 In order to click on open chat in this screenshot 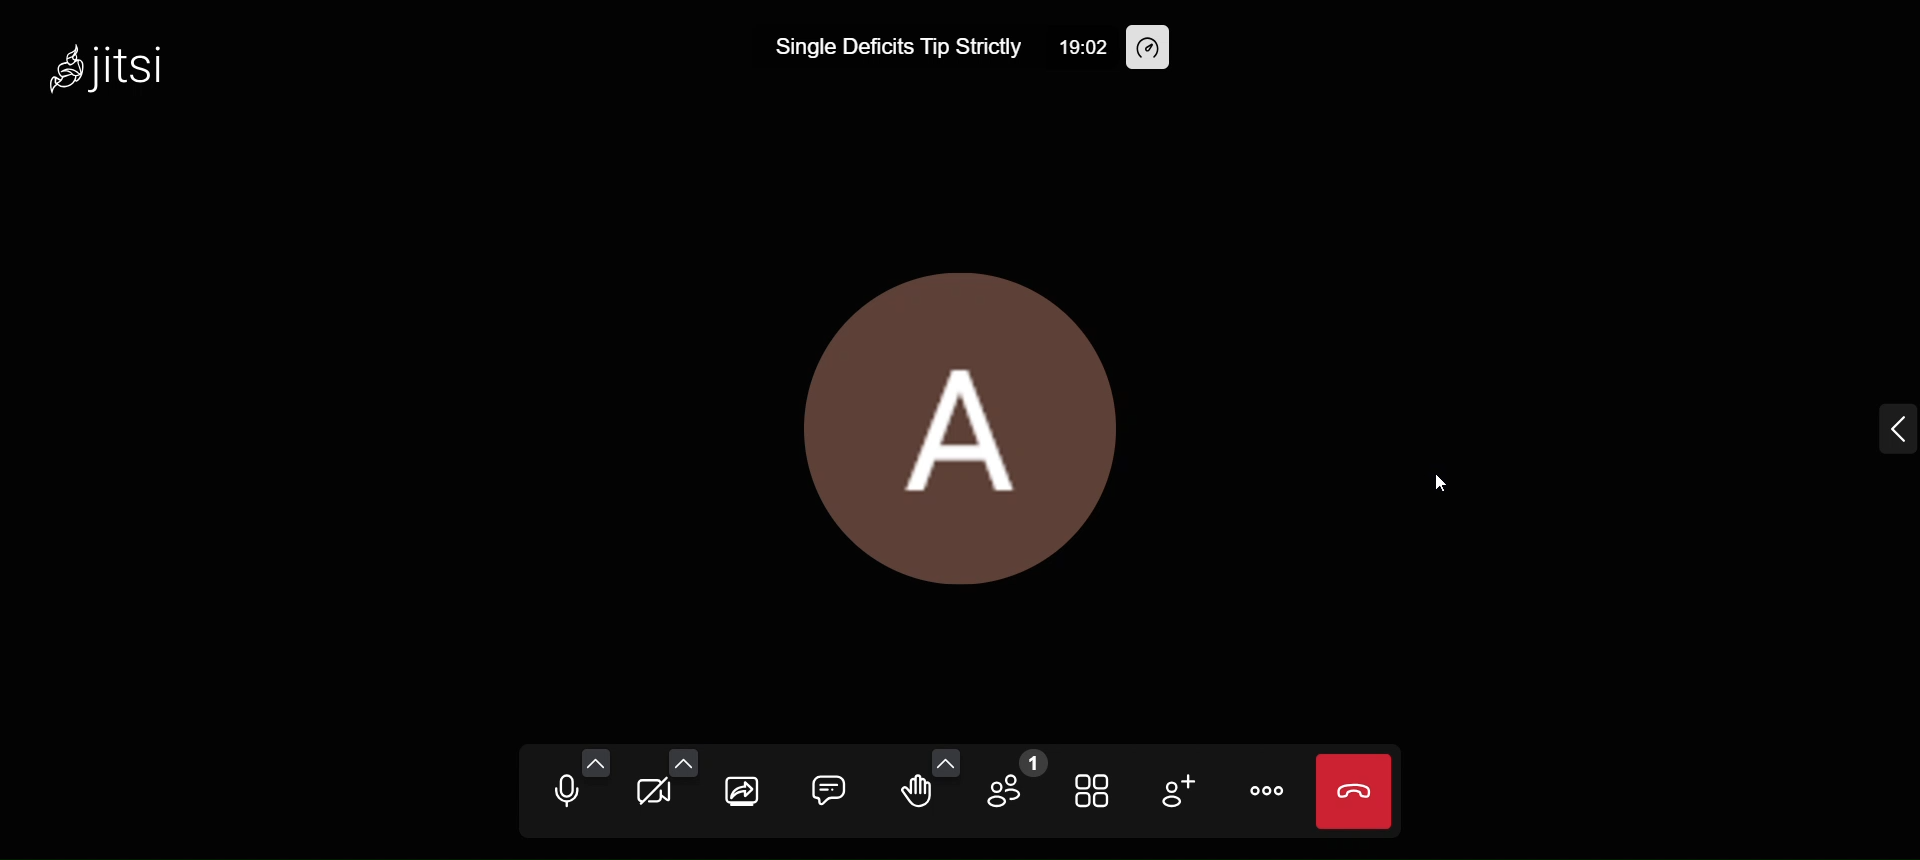, I will do `click(829, 788)`.